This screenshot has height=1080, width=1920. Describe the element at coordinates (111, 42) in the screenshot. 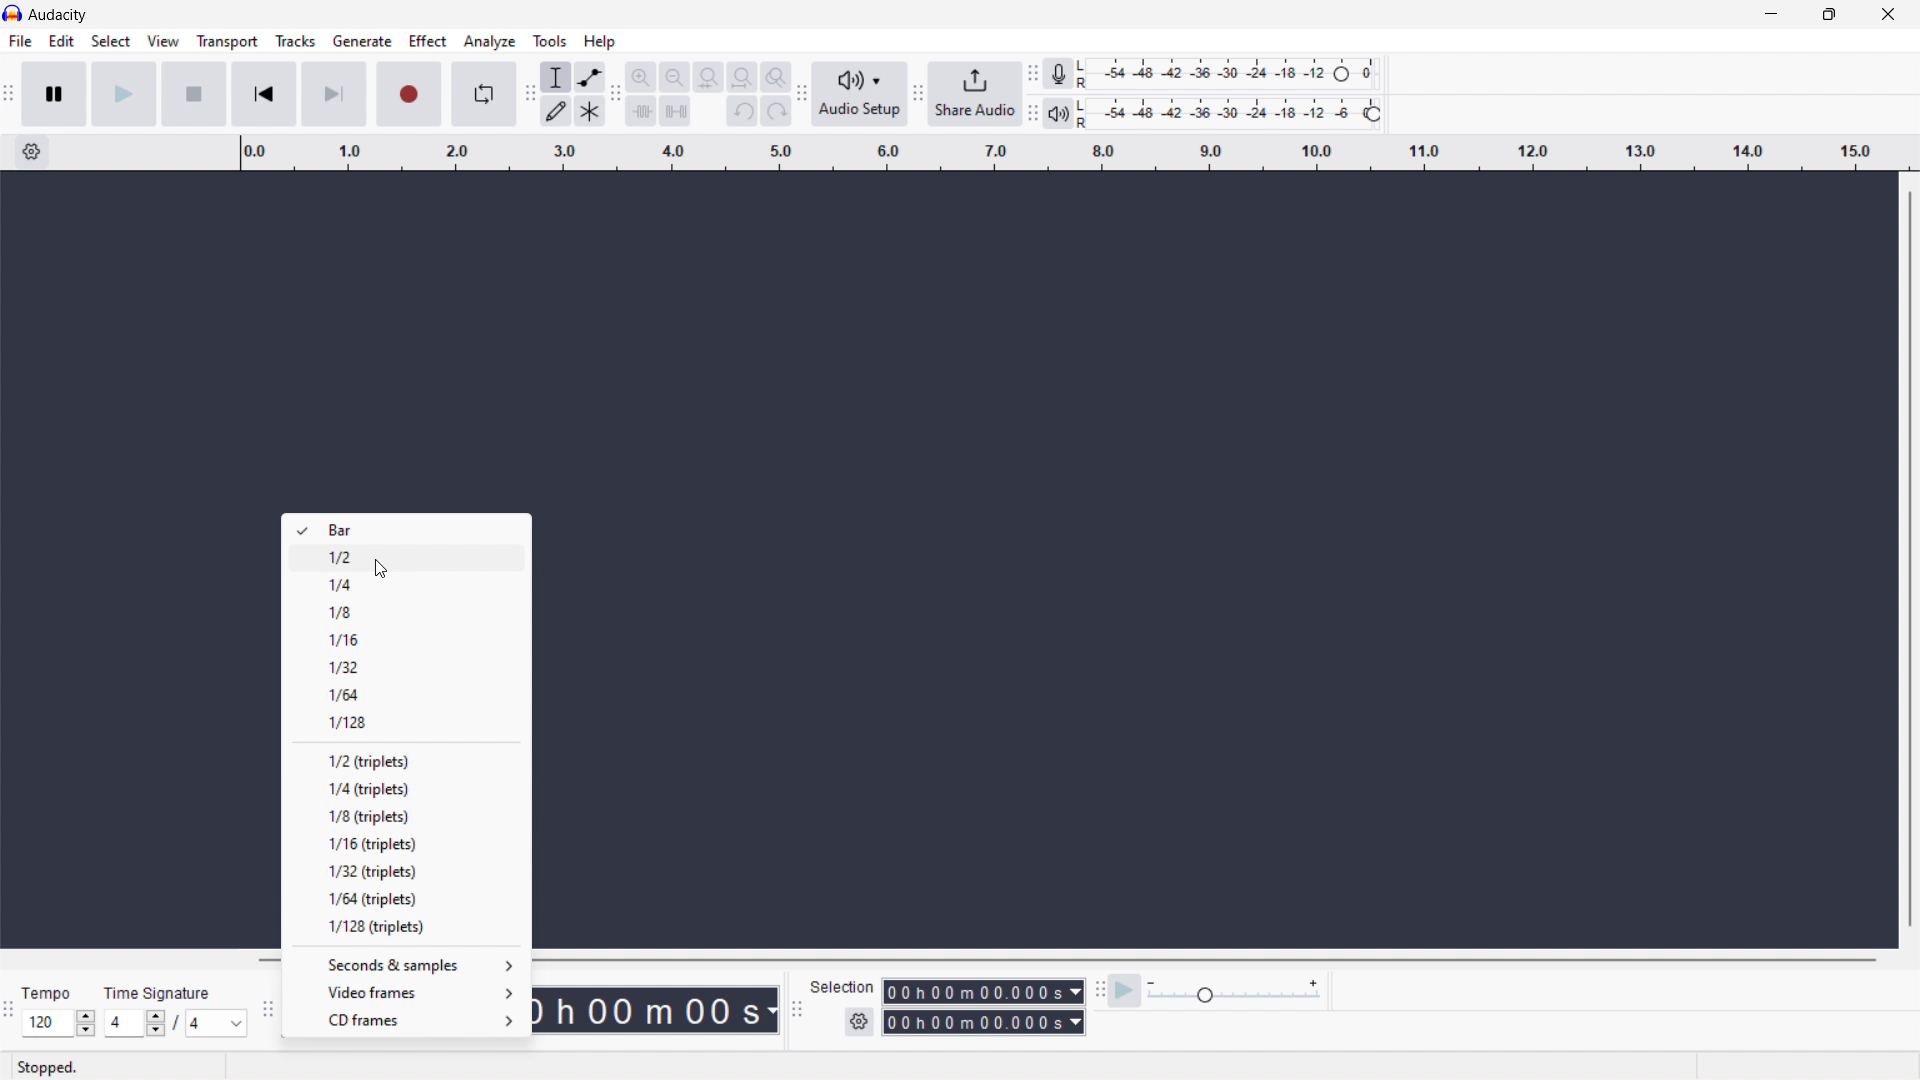

I see `select` at that location.